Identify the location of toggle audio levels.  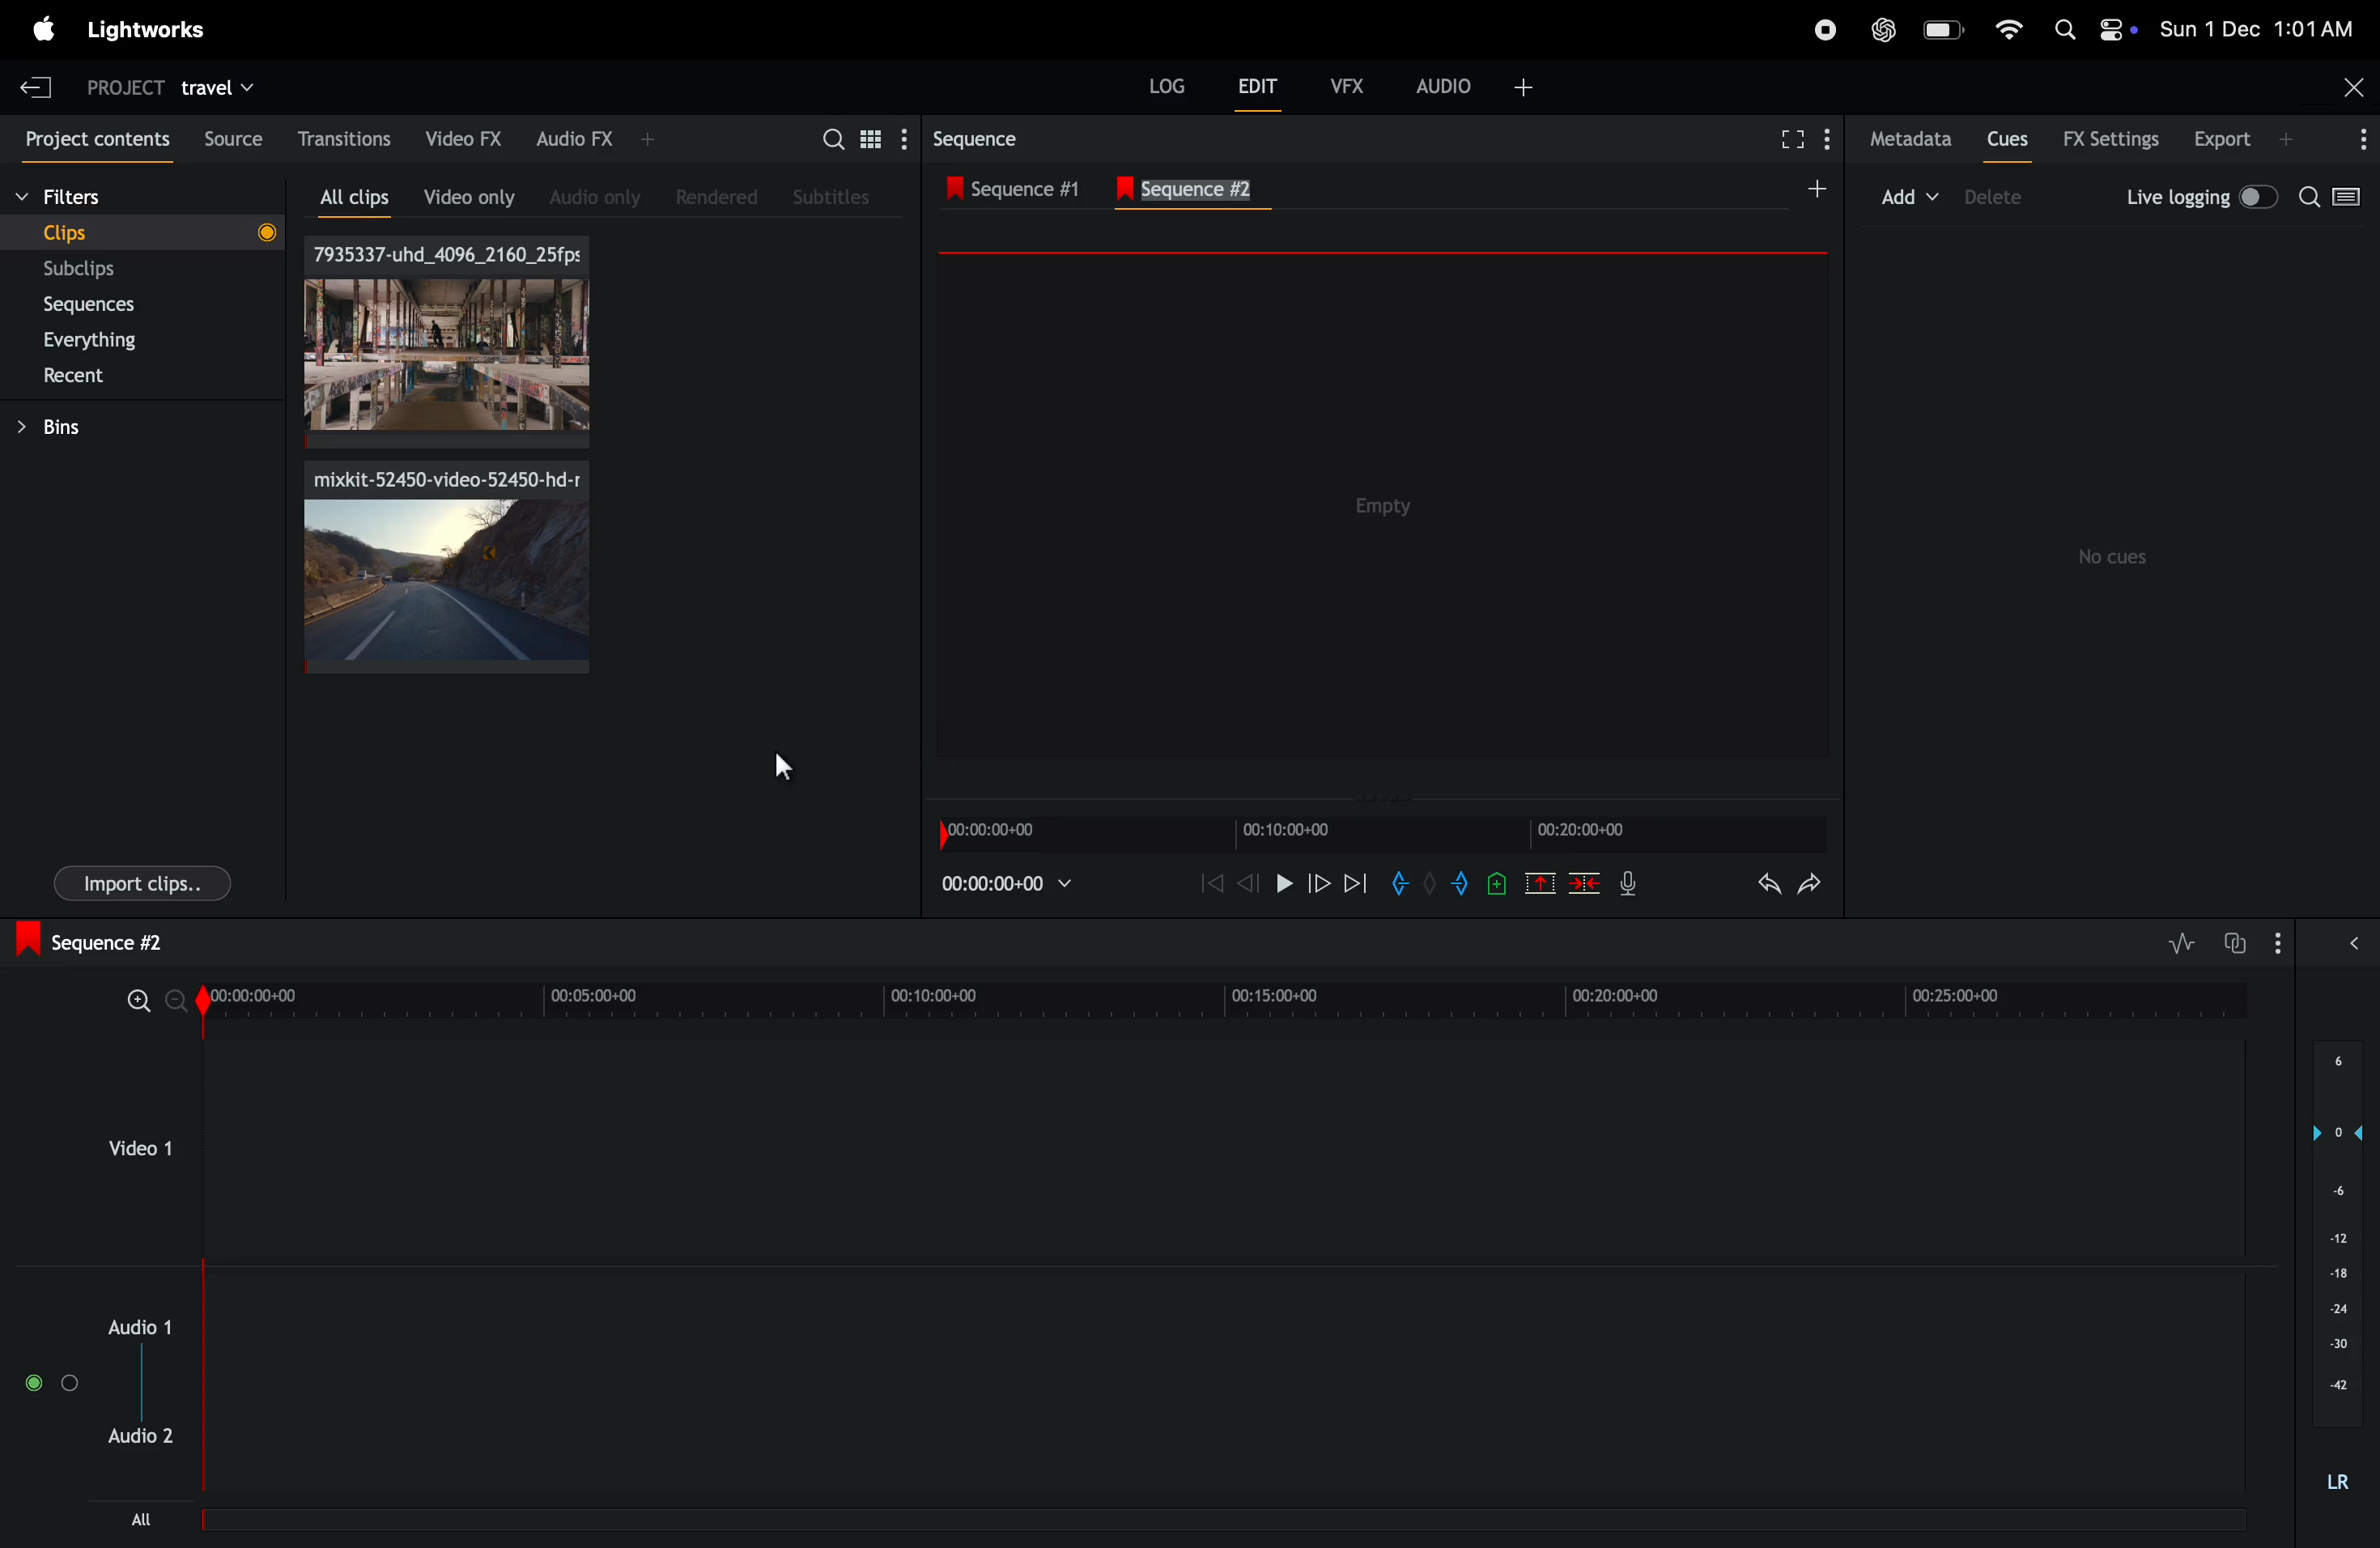
(2181, 943).